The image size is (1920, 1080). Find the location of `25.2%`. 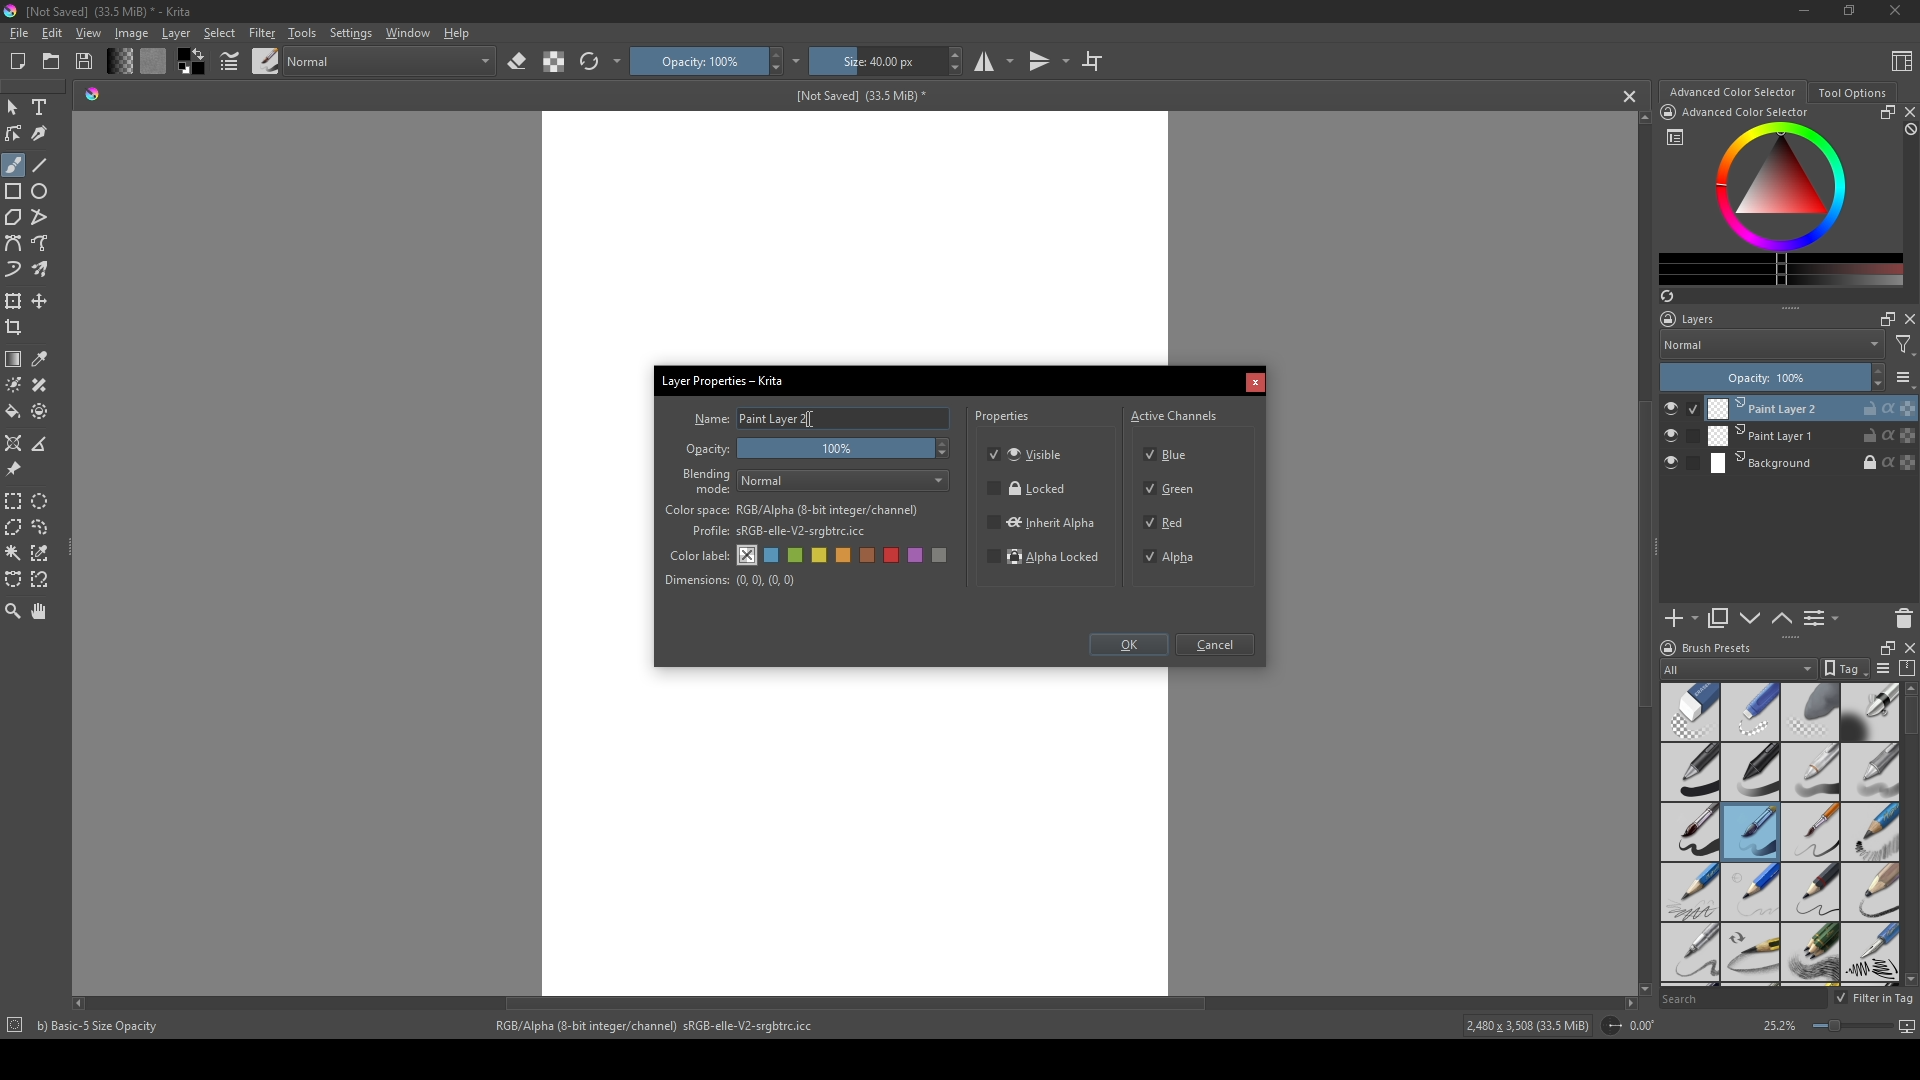

25.2% is located at coordinates (1778, 1027).